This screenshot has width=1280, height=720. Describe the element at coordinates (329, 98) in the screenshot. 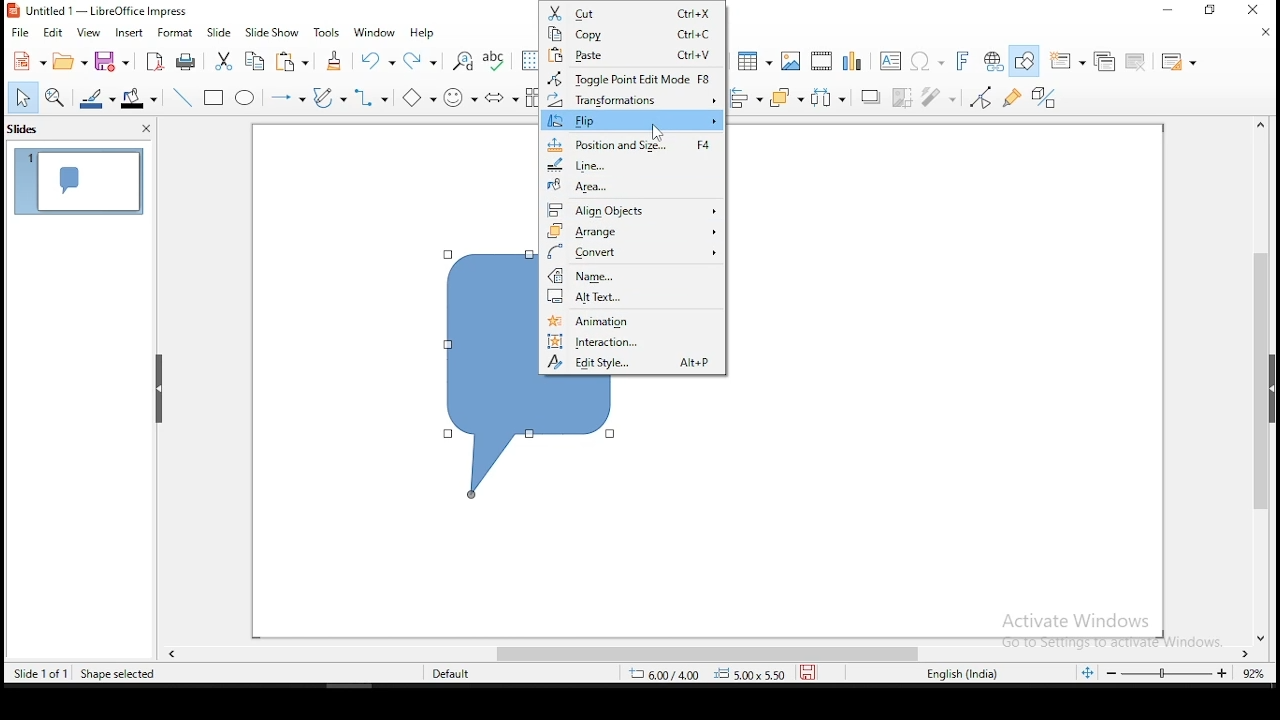

I see `curves and polygons` at that location.